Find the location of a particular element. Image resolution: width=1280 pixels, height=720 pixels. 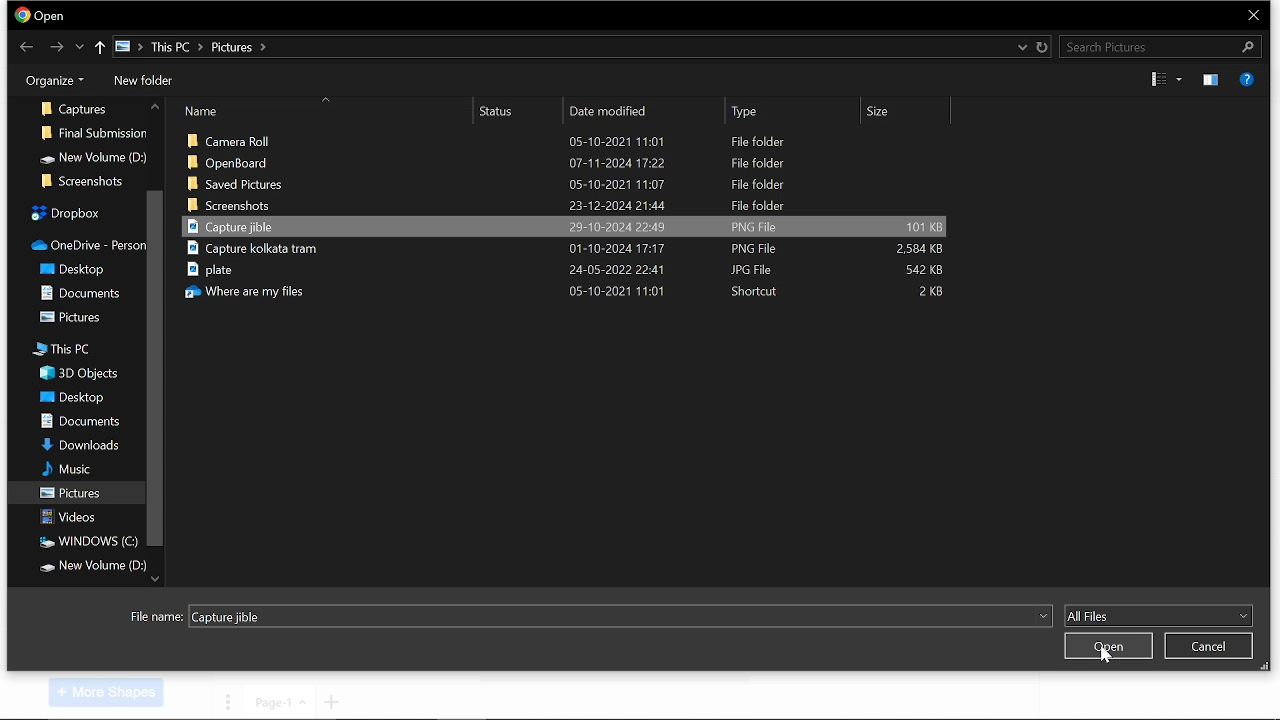

up to  is located at coordinates (101, 48).